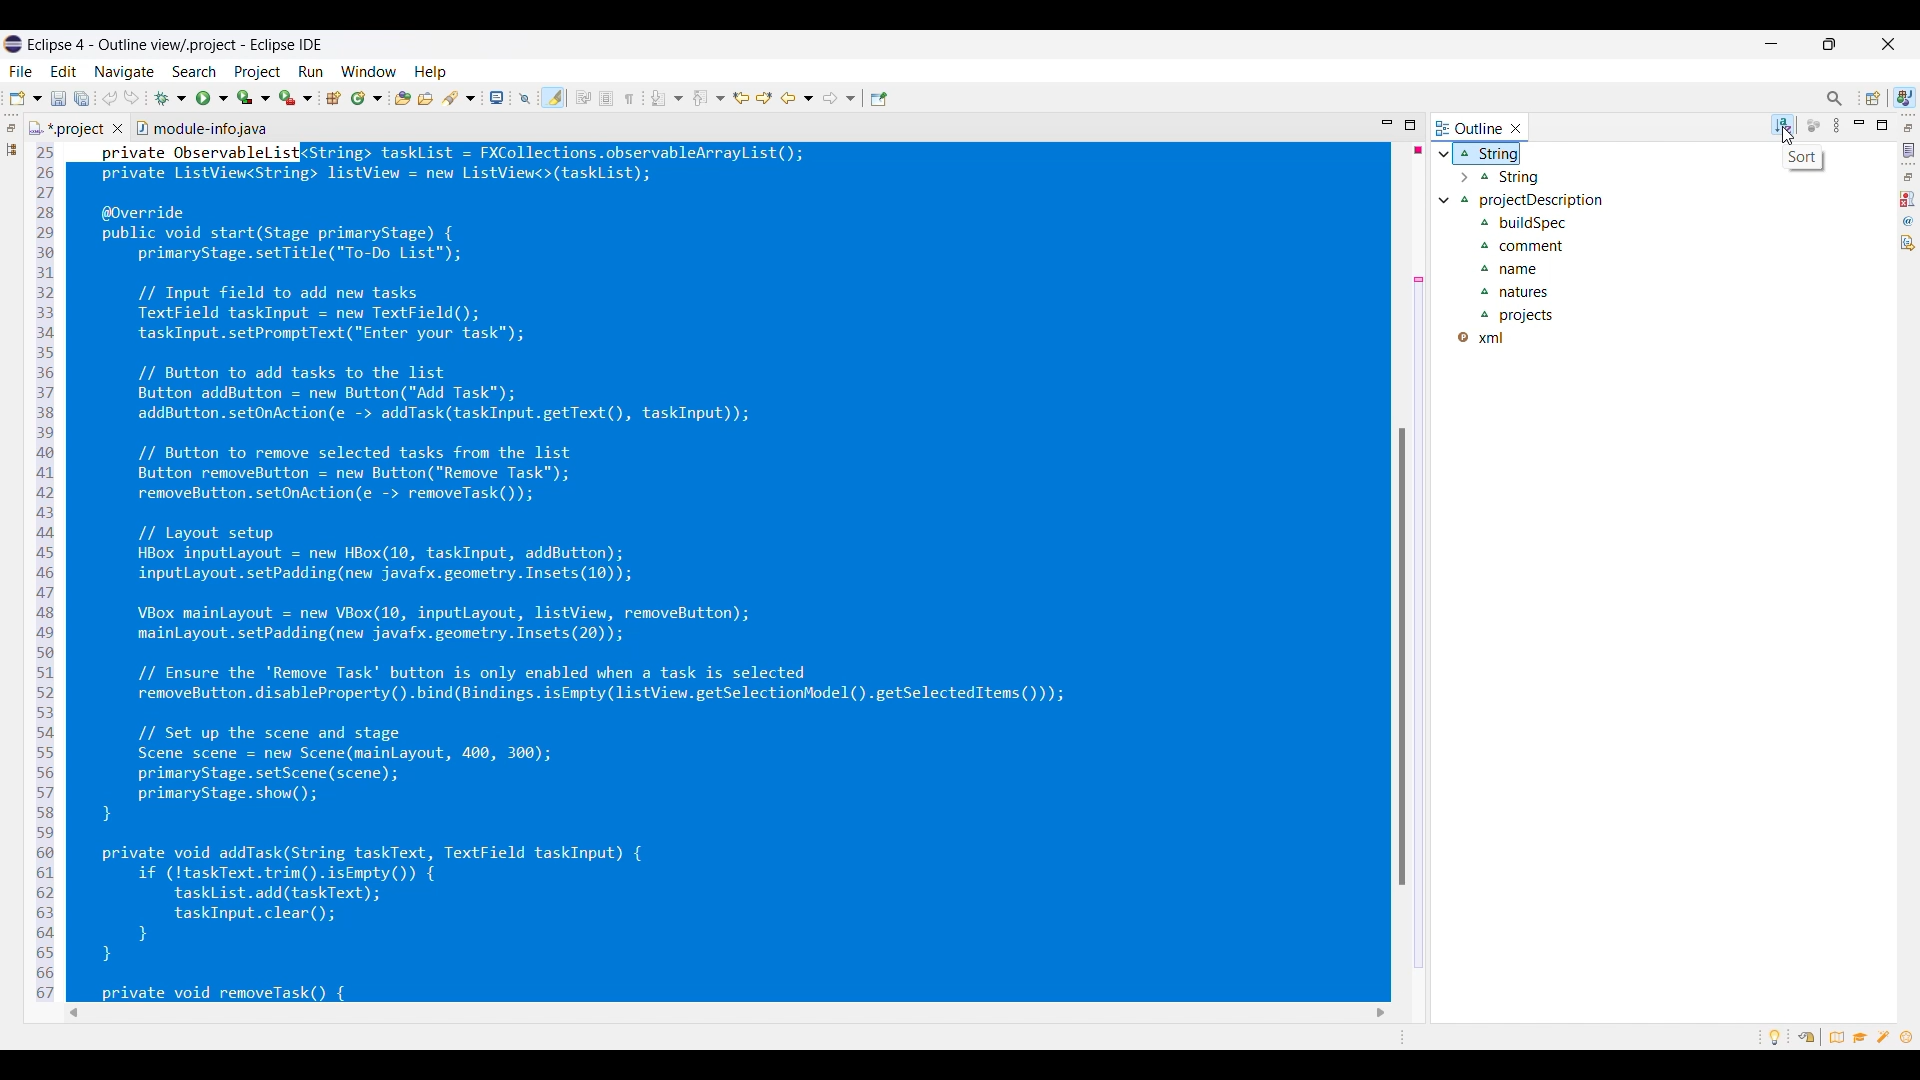  What do you see at coordinates (333, 98) in the screenshot?
I see `New Java package` at bounding box center [333, 98].